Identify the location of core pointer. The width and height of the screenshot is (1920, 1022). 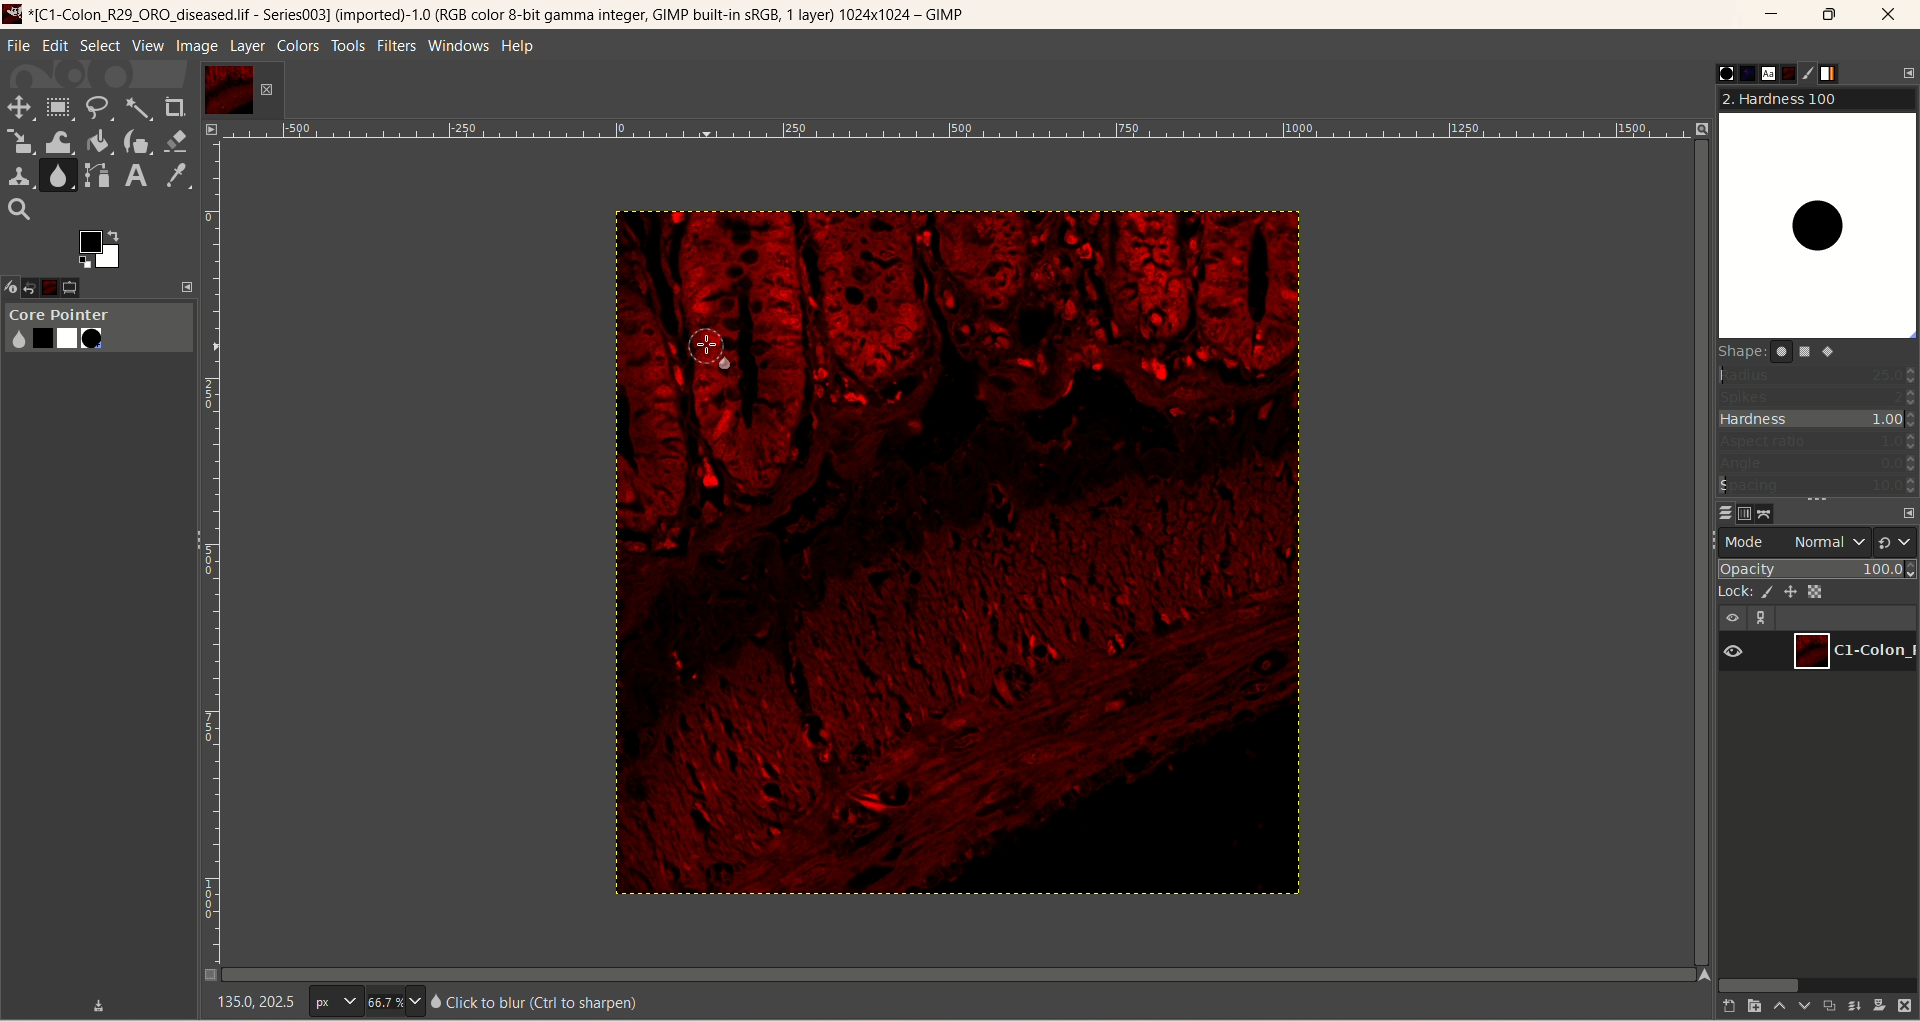
(98, 329).